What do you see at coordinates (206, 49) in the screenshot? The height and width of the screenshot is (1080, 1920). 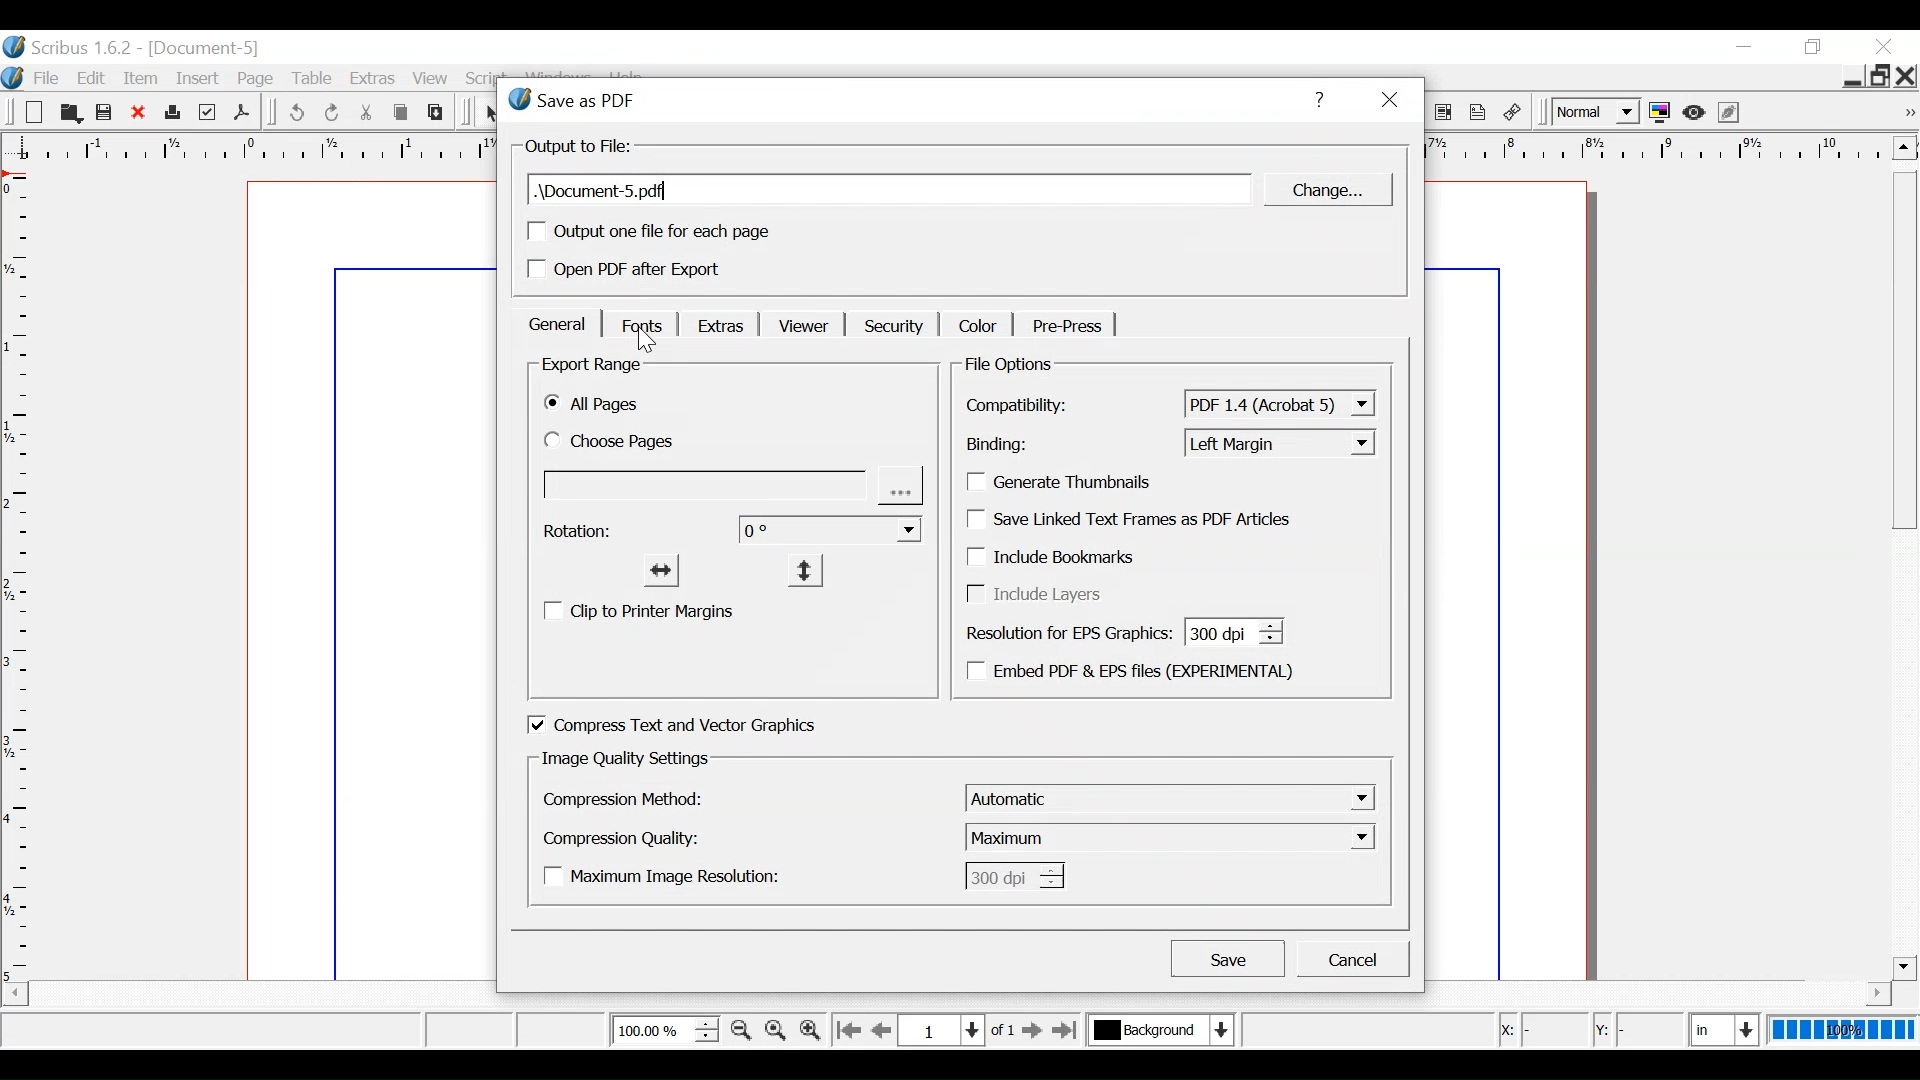 I see `Document name` at bounding box center [206, 49].